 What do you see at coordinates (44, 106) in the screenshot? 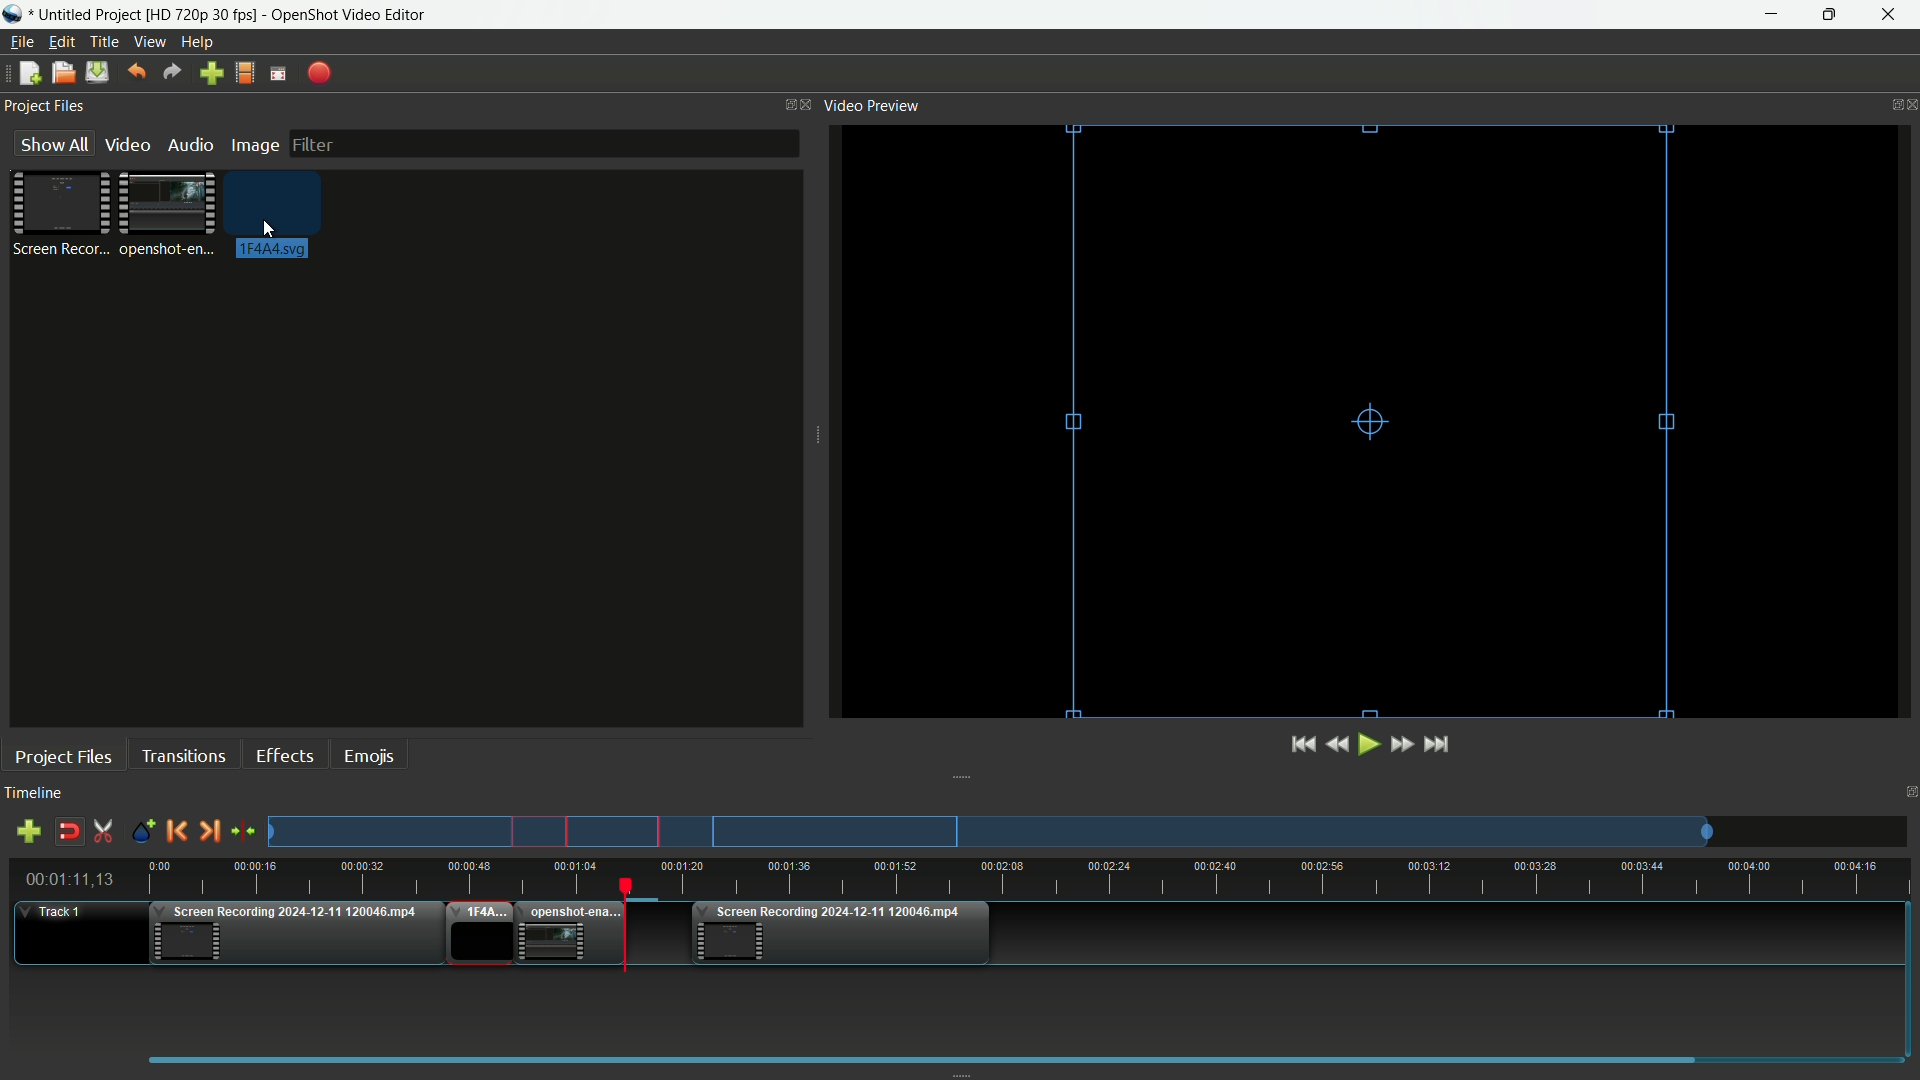
I see `Project files` at bounding box center [44, 106].